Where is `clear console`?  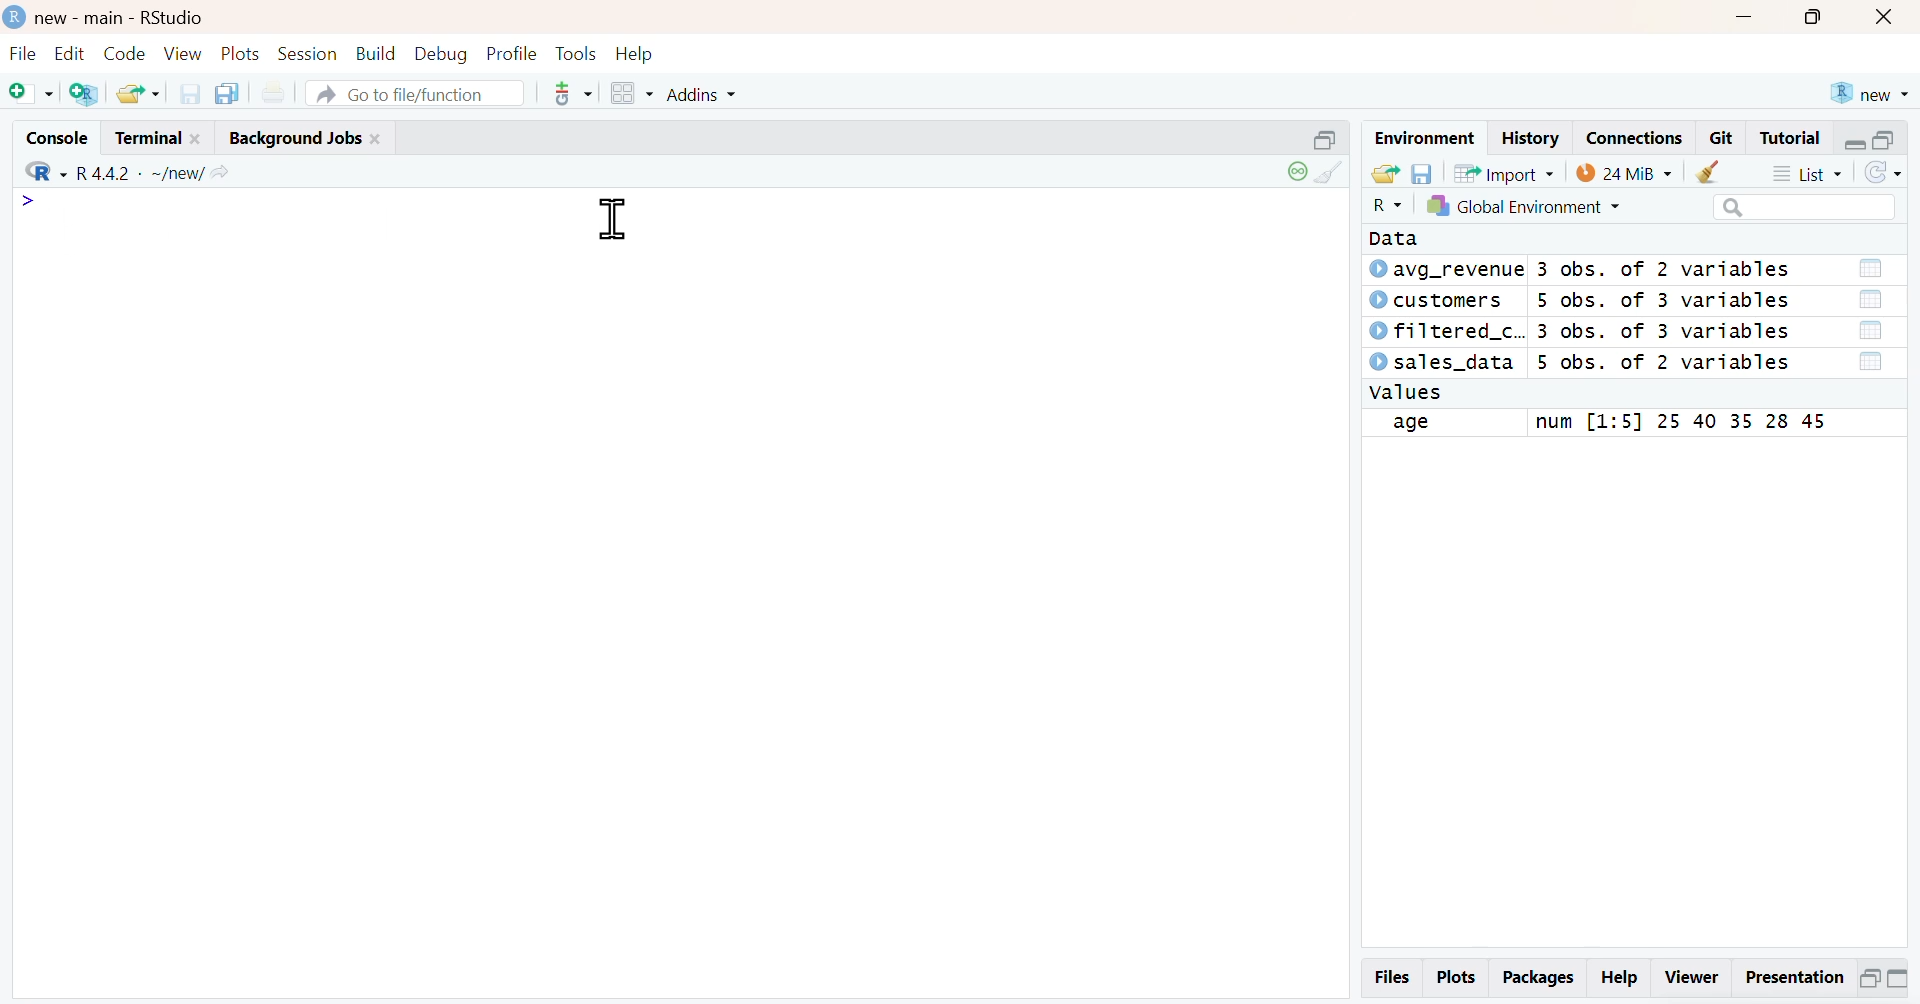 clear console is located at coordinates (1335, 172).